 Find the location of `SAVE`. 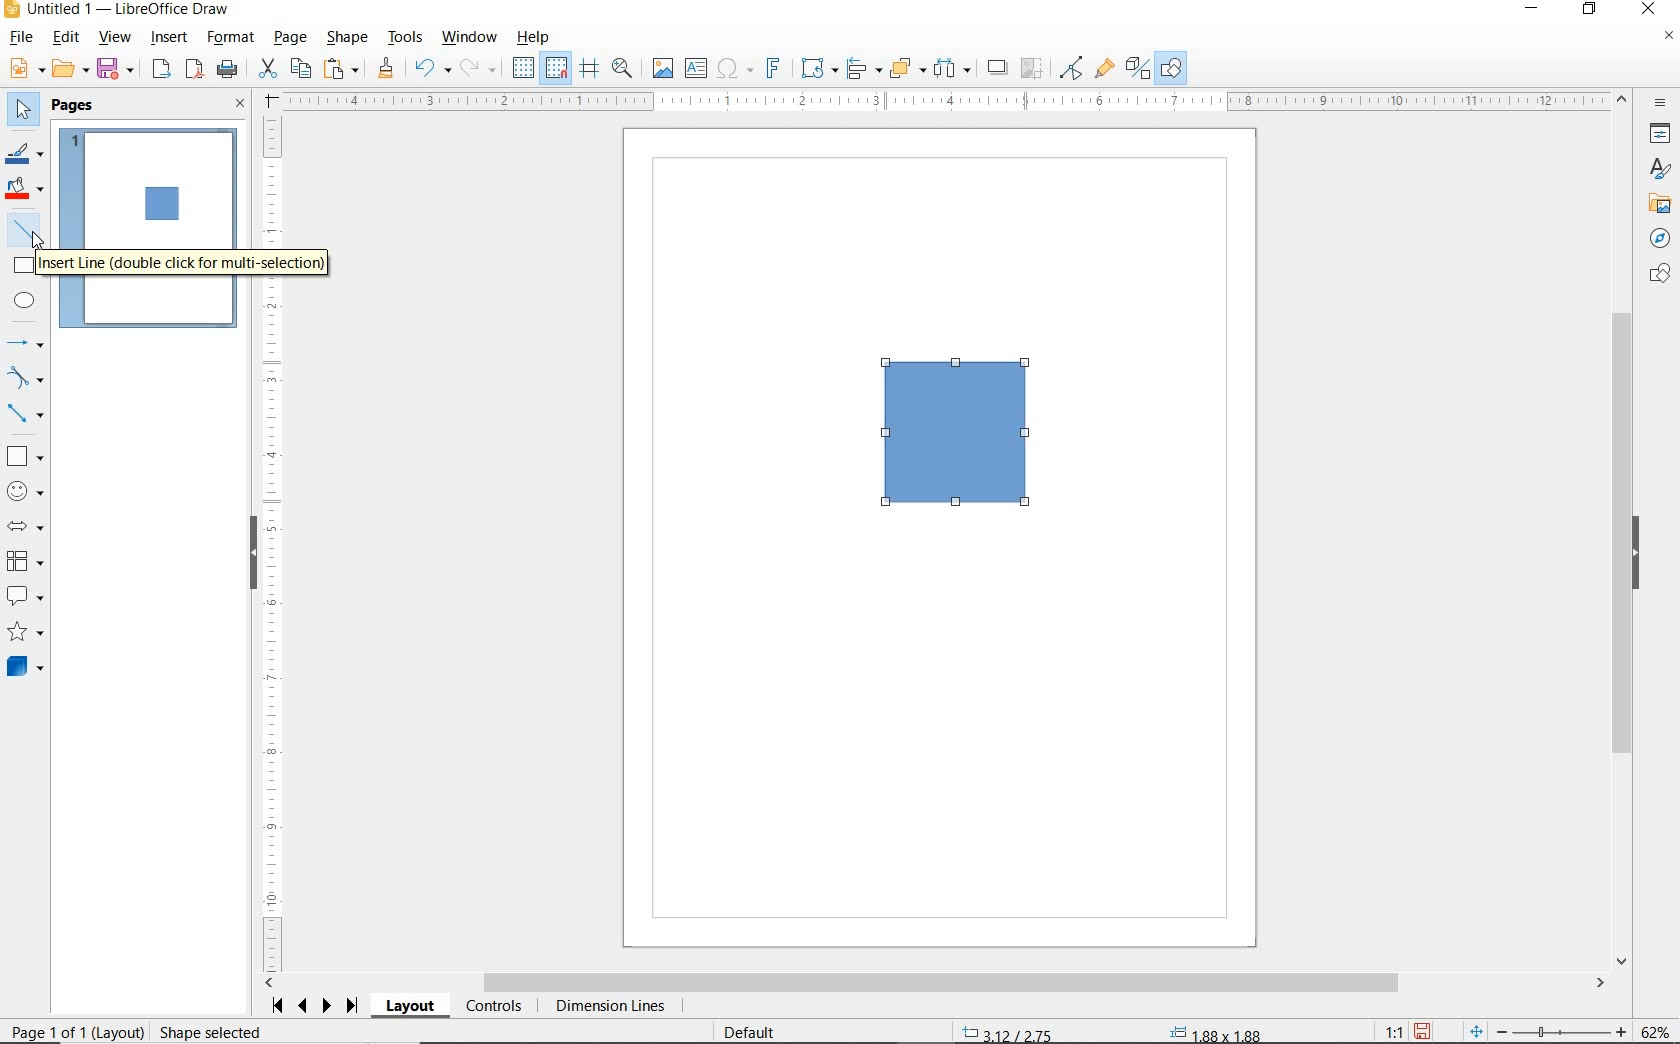

SAVE is located at coordinates (1422, 1031).